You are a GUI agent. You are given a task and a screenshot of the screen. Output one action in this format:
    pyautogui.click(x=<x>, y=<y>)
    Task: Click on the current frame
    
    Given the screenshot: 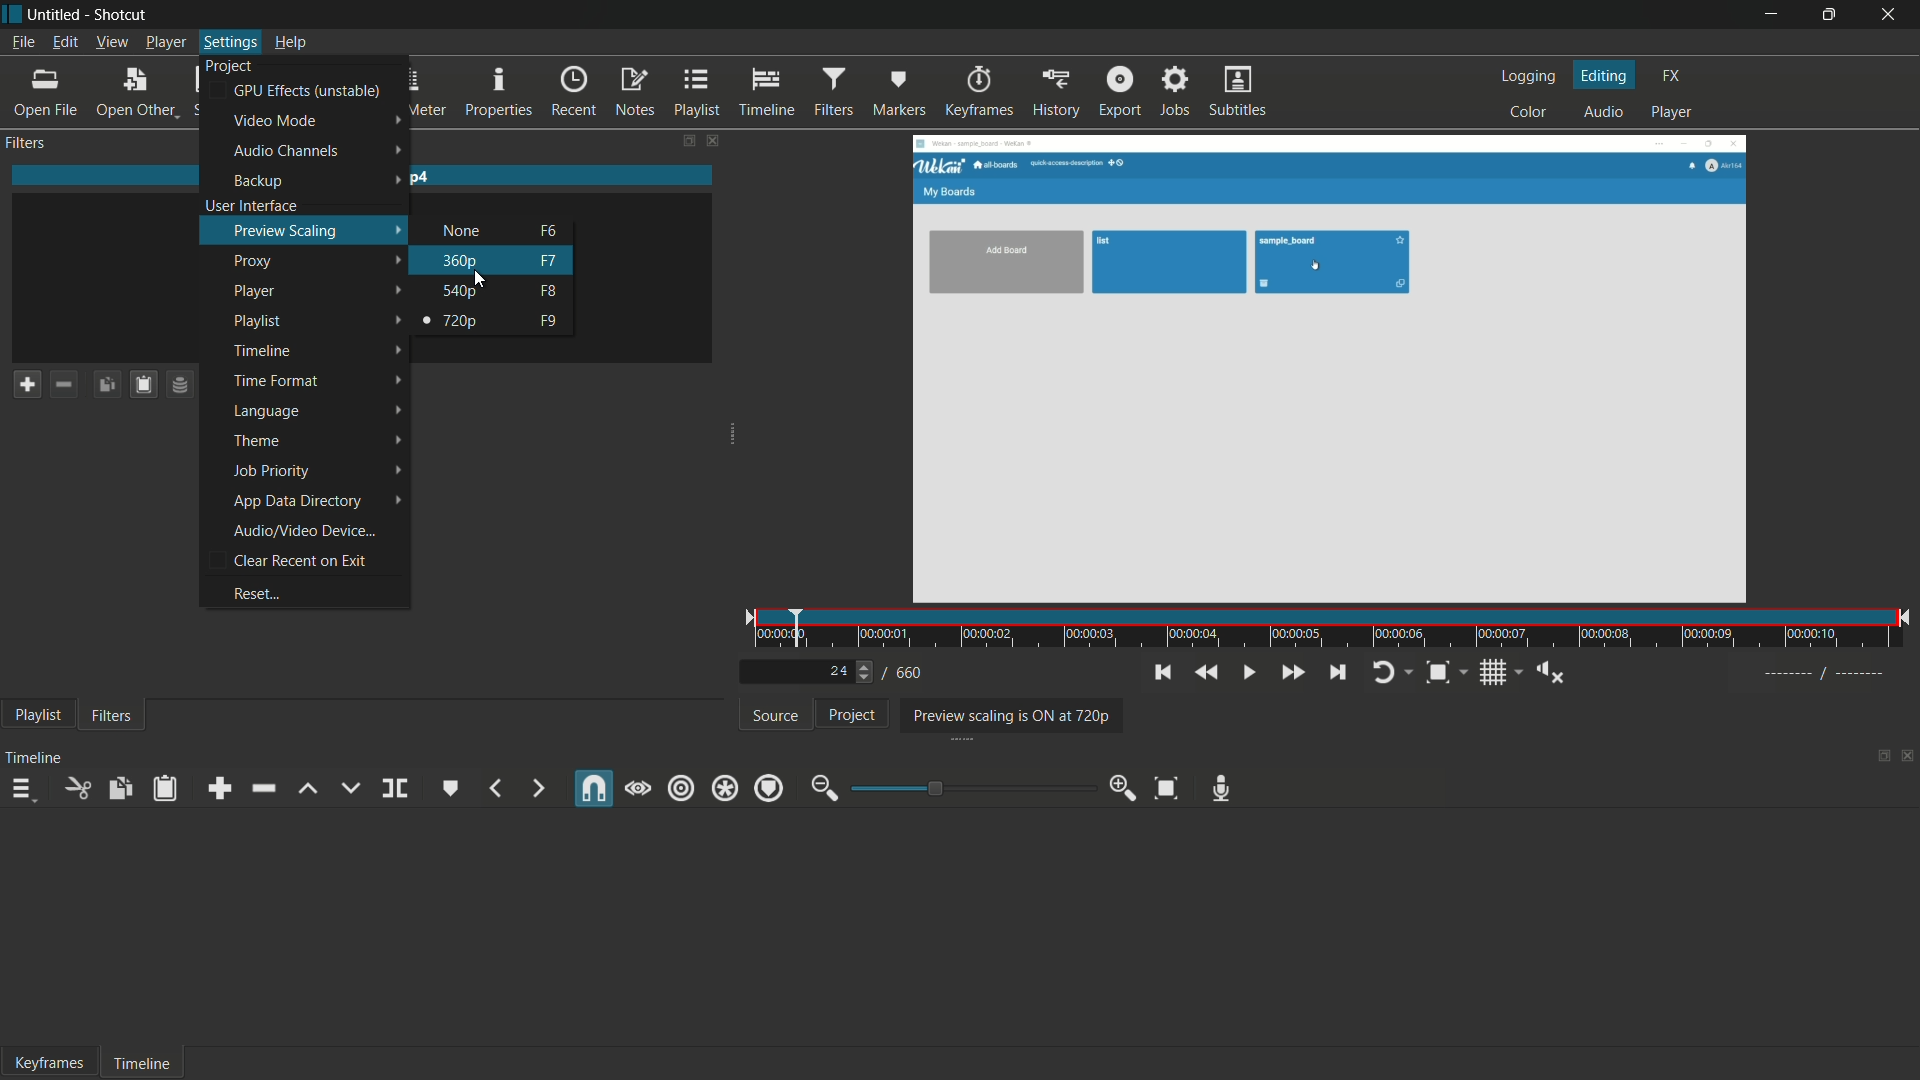 What is the action you would take?
    pyautogui.click(x=838, y=670)
    